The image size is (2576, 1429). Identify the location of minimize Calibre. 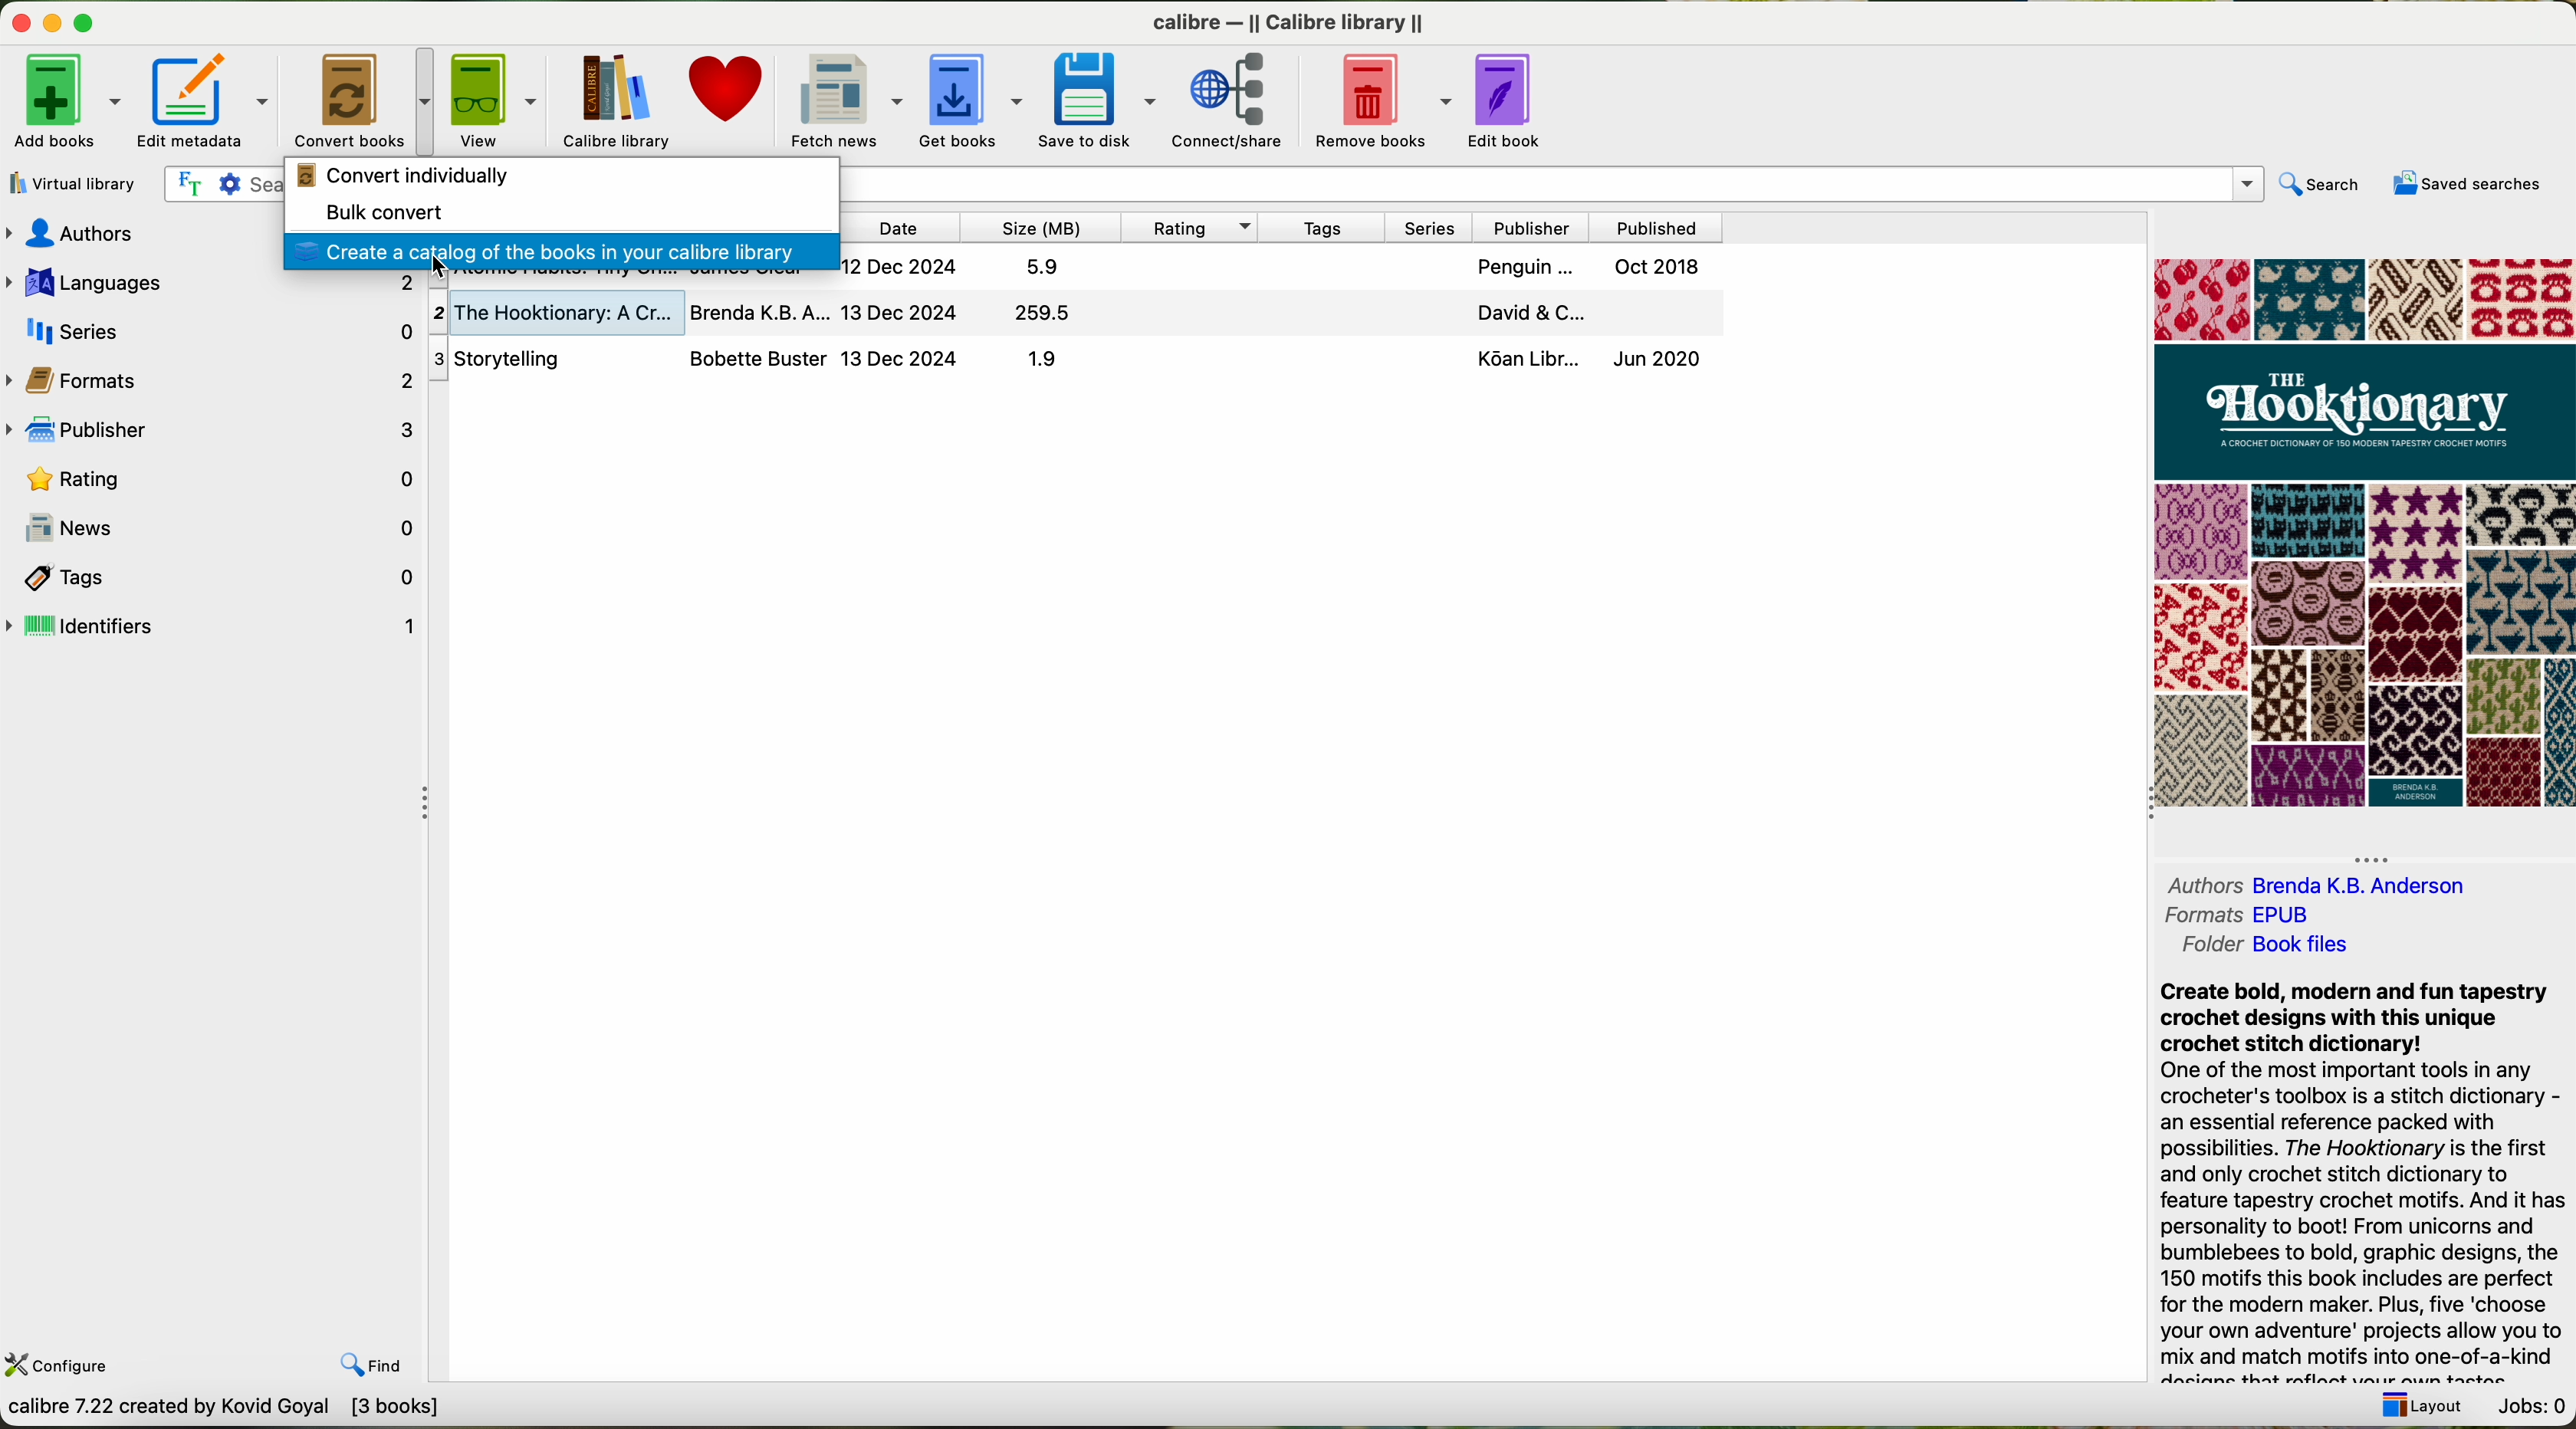
(53, 25).